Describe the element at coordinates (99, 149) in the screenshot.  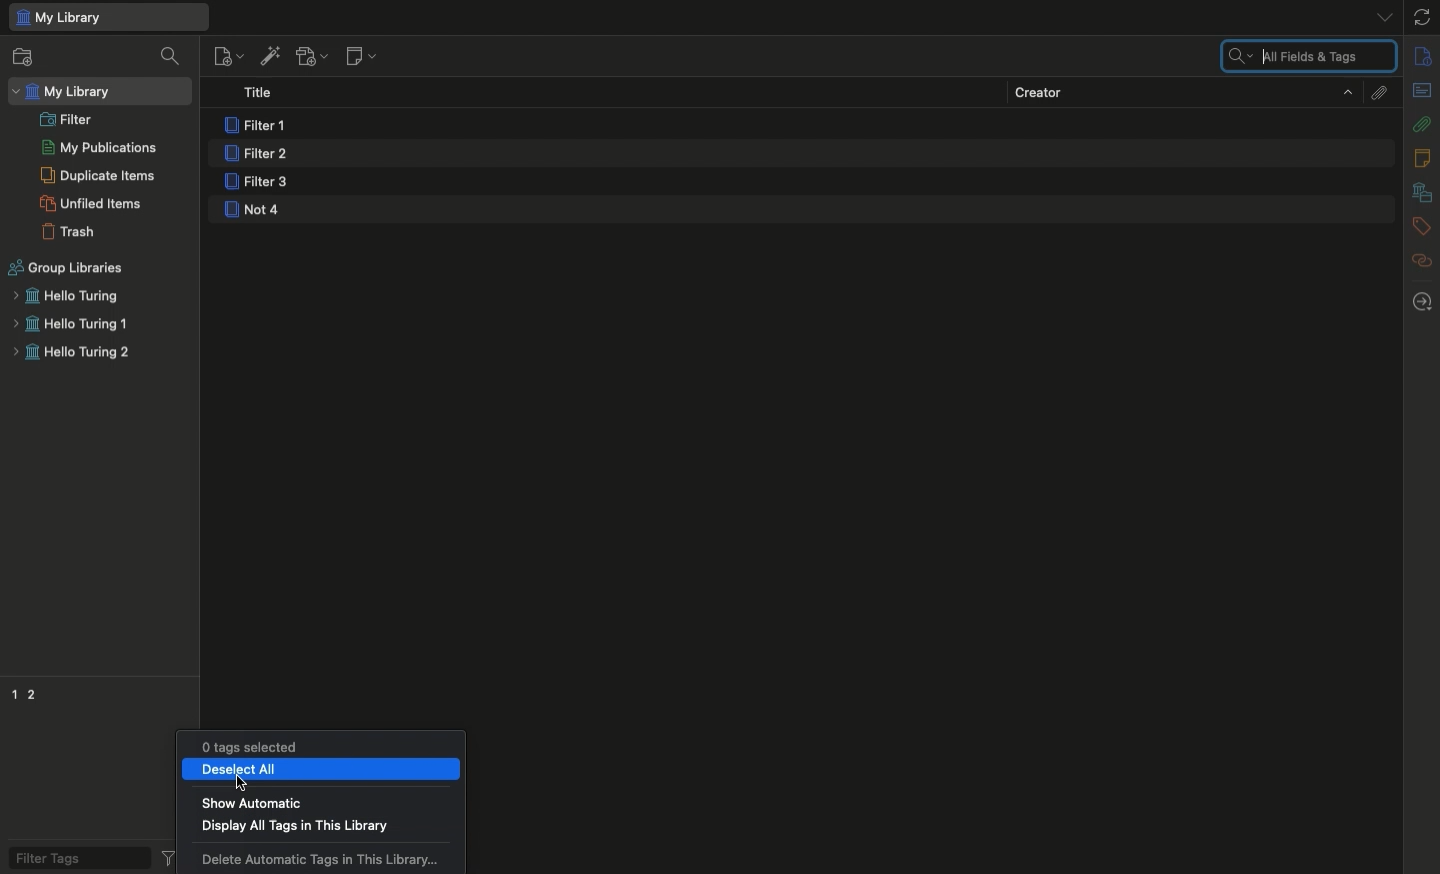
I see `My publications` at that location.